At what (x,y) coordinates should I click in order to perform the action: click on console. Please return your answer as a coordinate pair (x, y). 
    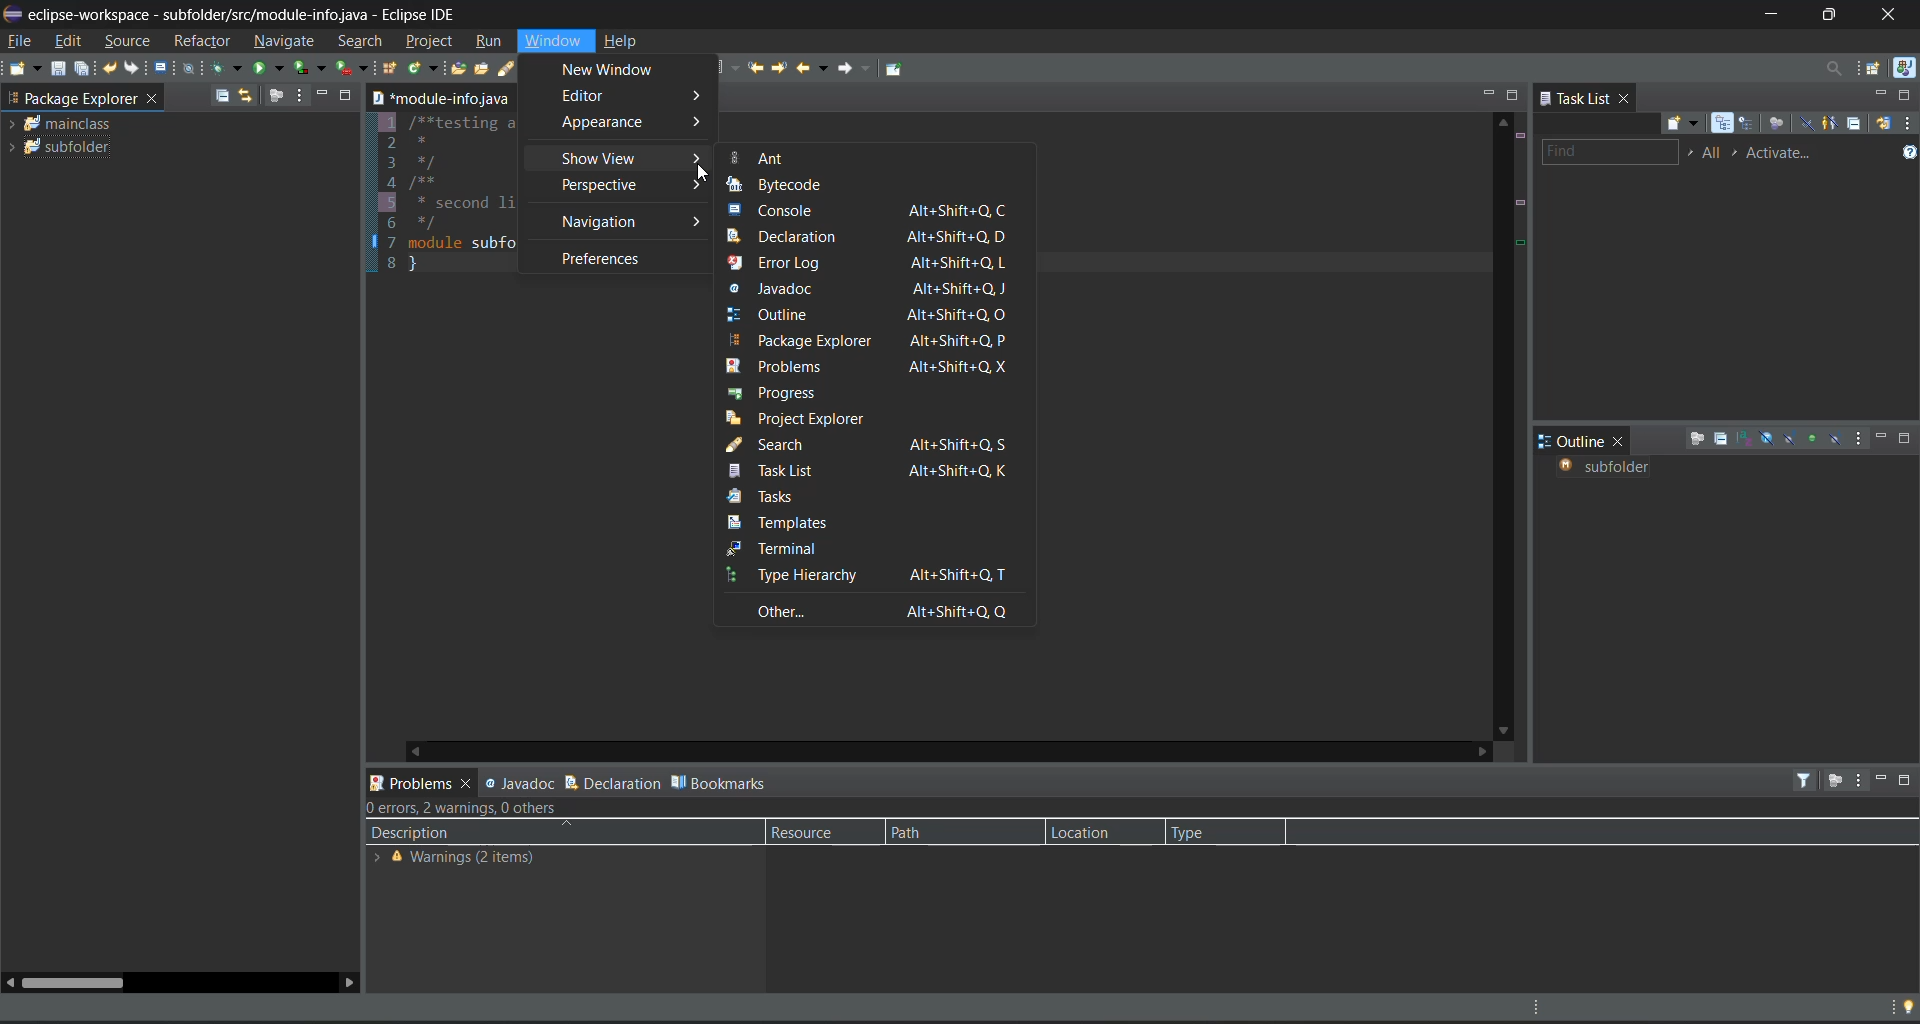
    Looking at the image, I should click on (869, 211).